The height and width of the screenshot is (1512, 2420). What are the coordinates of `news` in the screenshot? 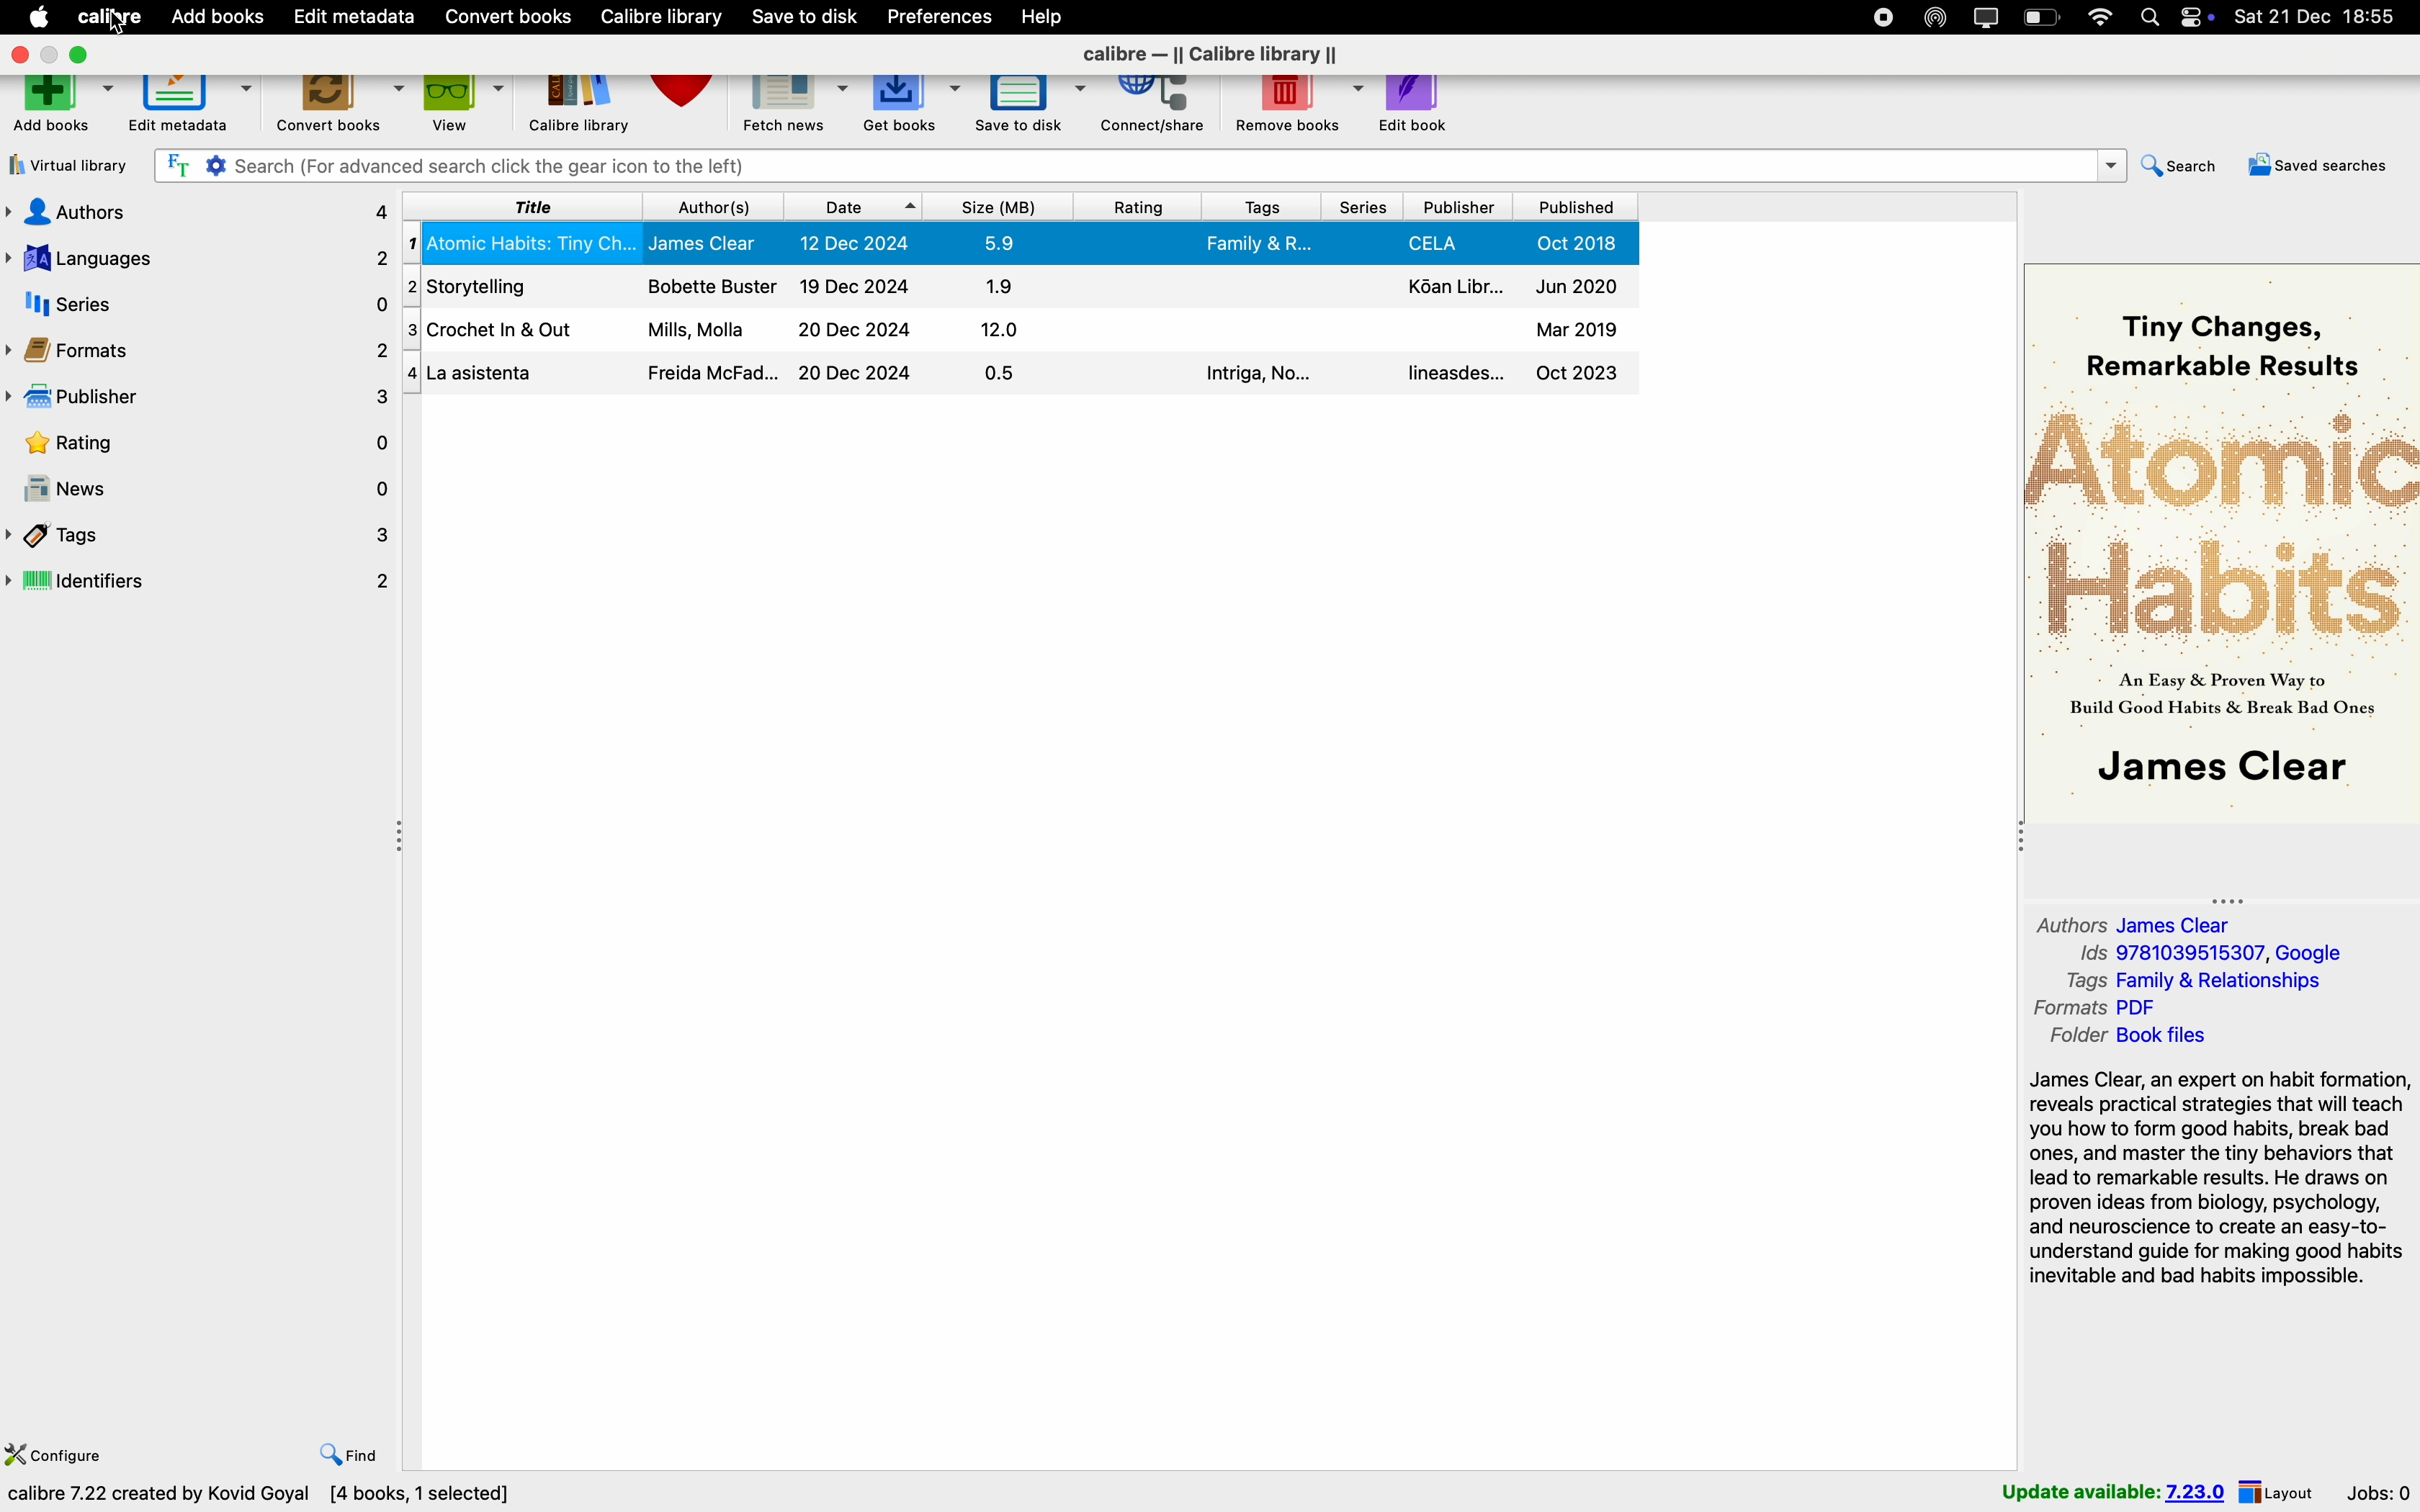 It's located at (197, 487).